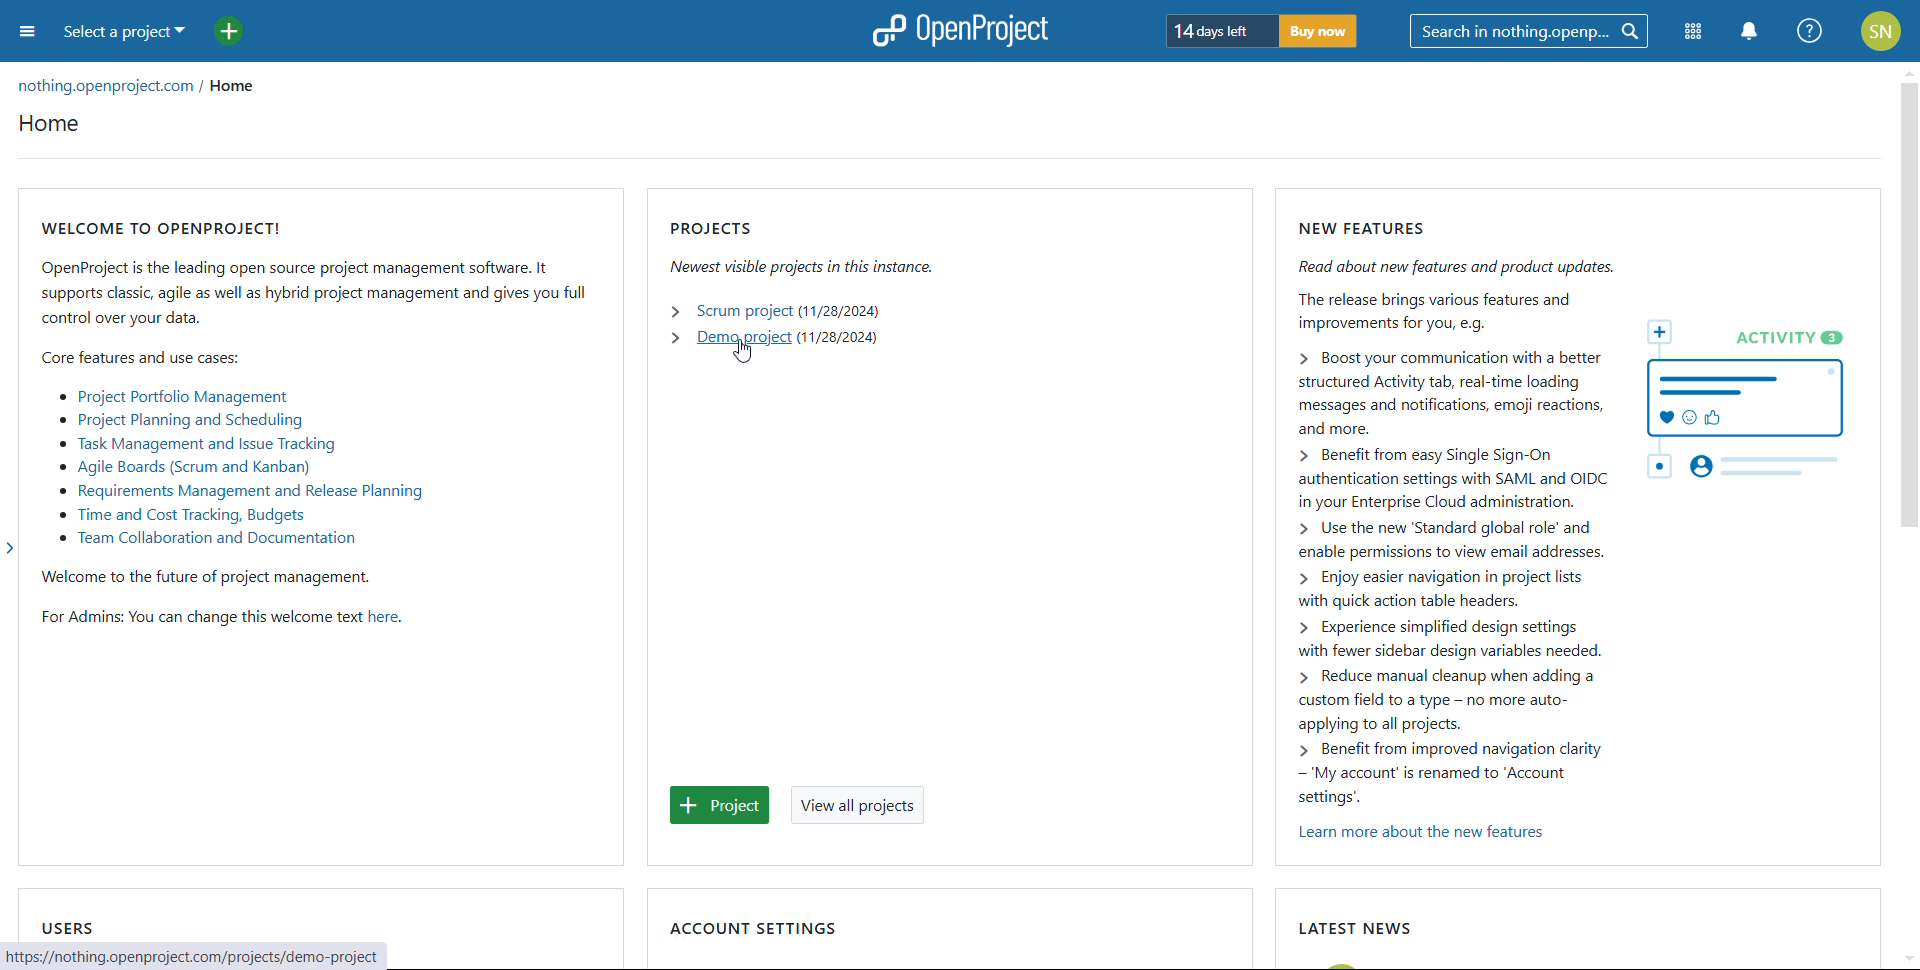 The height and width of the screenshot is (970, 1920). What do you see at coordinates (198, 445) in the screenshot?
I see `task management and issue tracking` at bounding box center [198, 445].